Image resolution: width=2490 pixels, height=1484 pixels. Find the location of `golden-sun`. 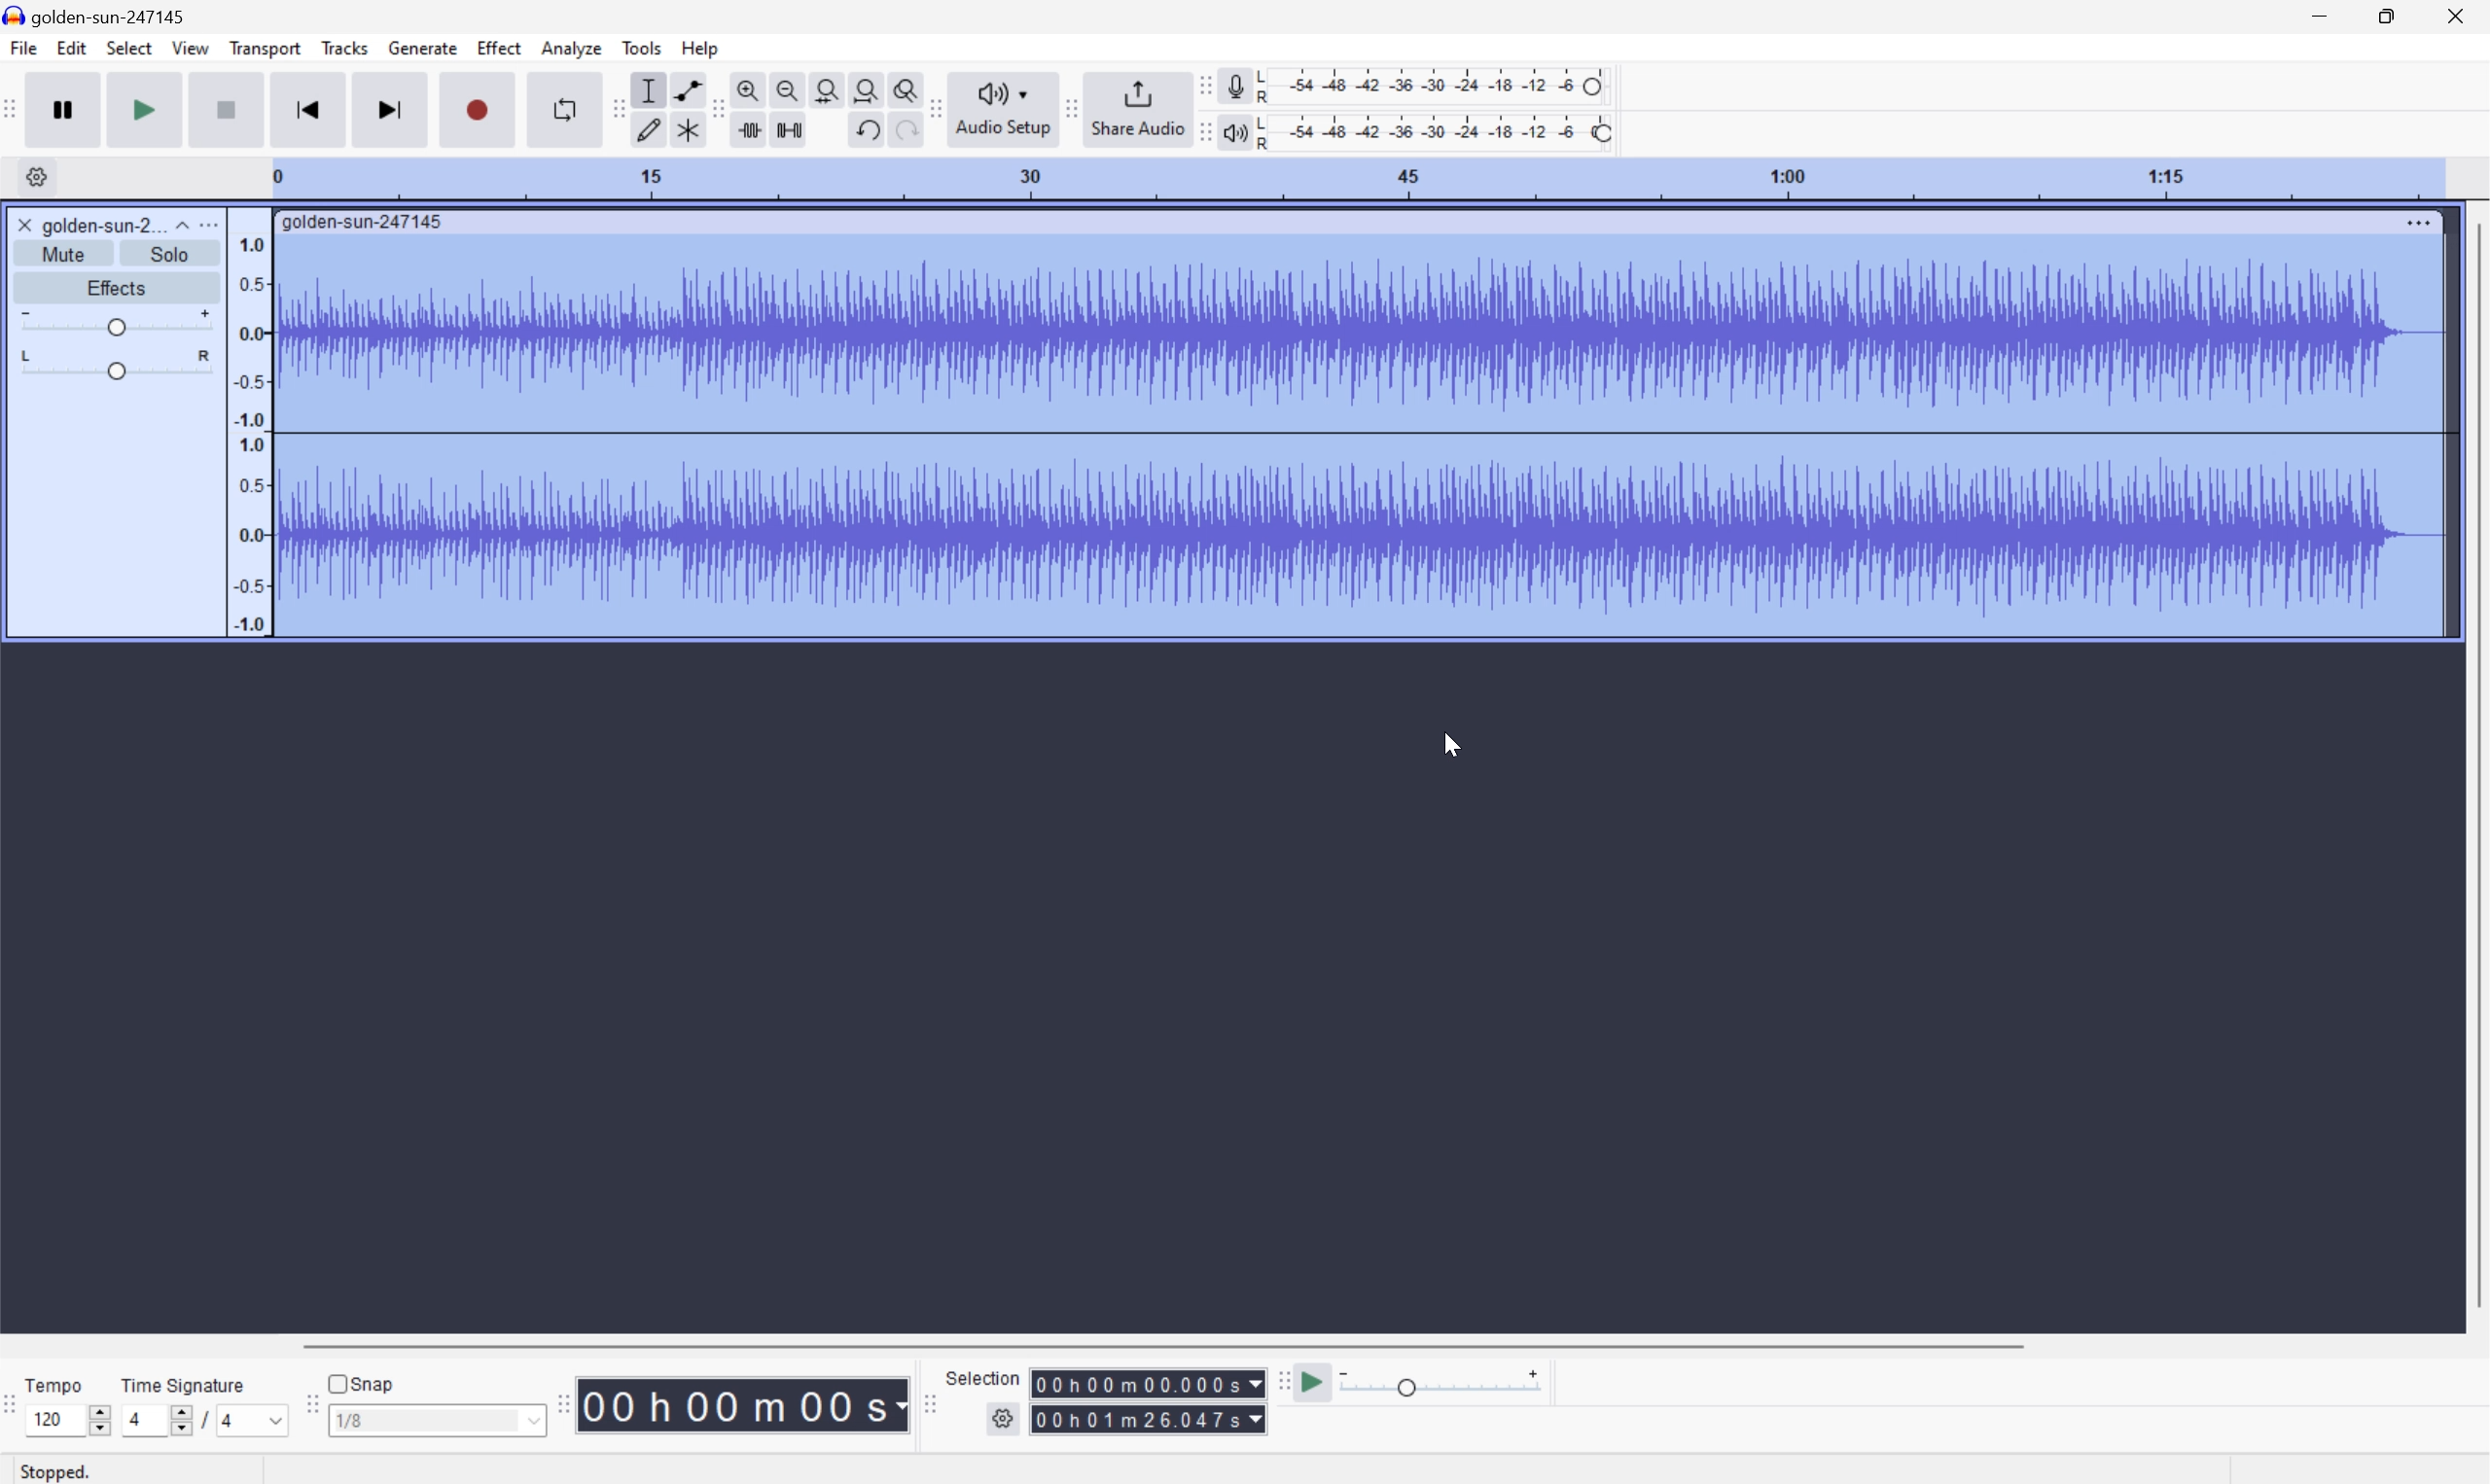

golden-sun is located at coordinates (83, 225).